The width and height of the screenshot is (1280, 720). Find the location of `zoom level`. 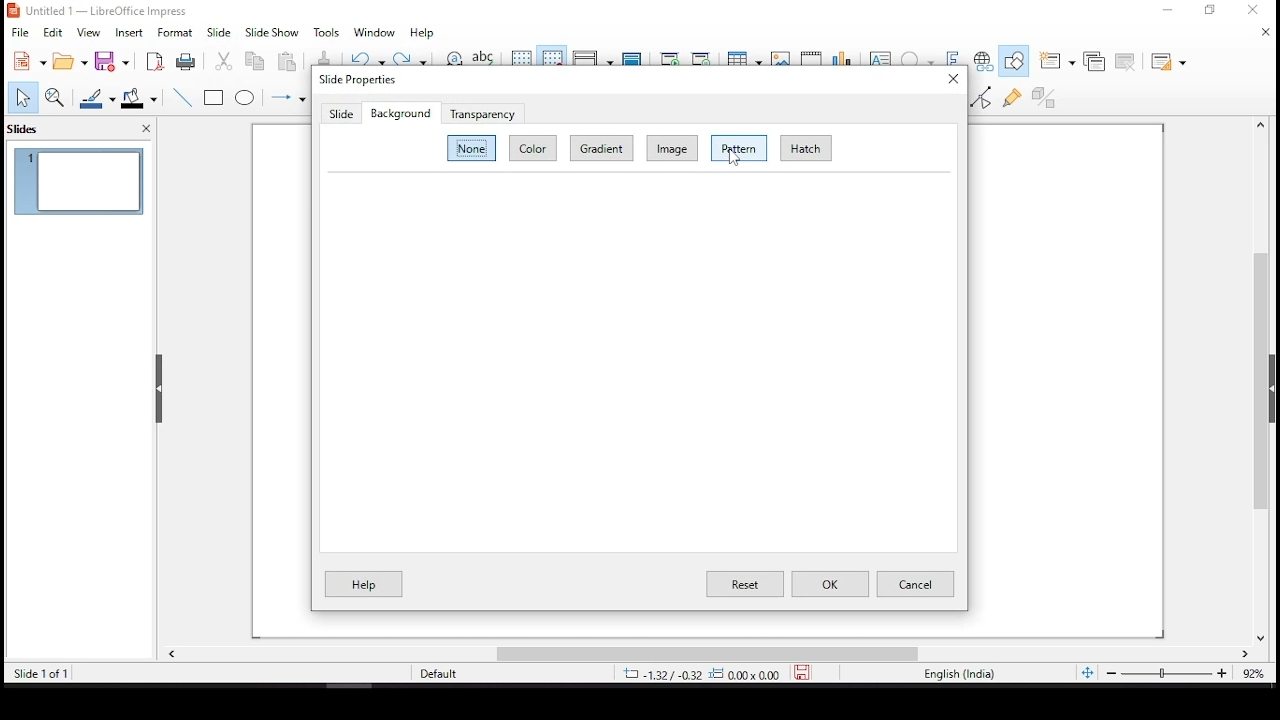

zoom level is located at coordinates (1247, 671).